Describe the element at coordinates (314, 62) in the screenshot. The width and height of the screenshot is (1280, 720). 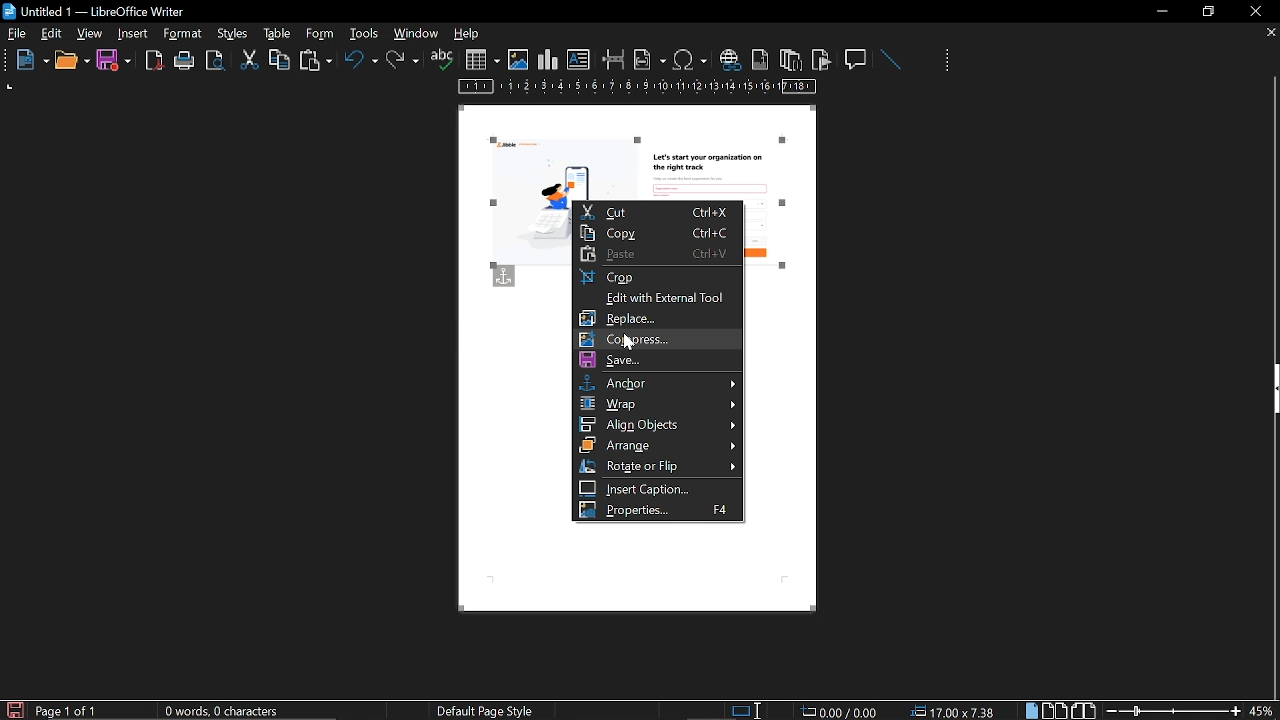
I see `paste` at that location.